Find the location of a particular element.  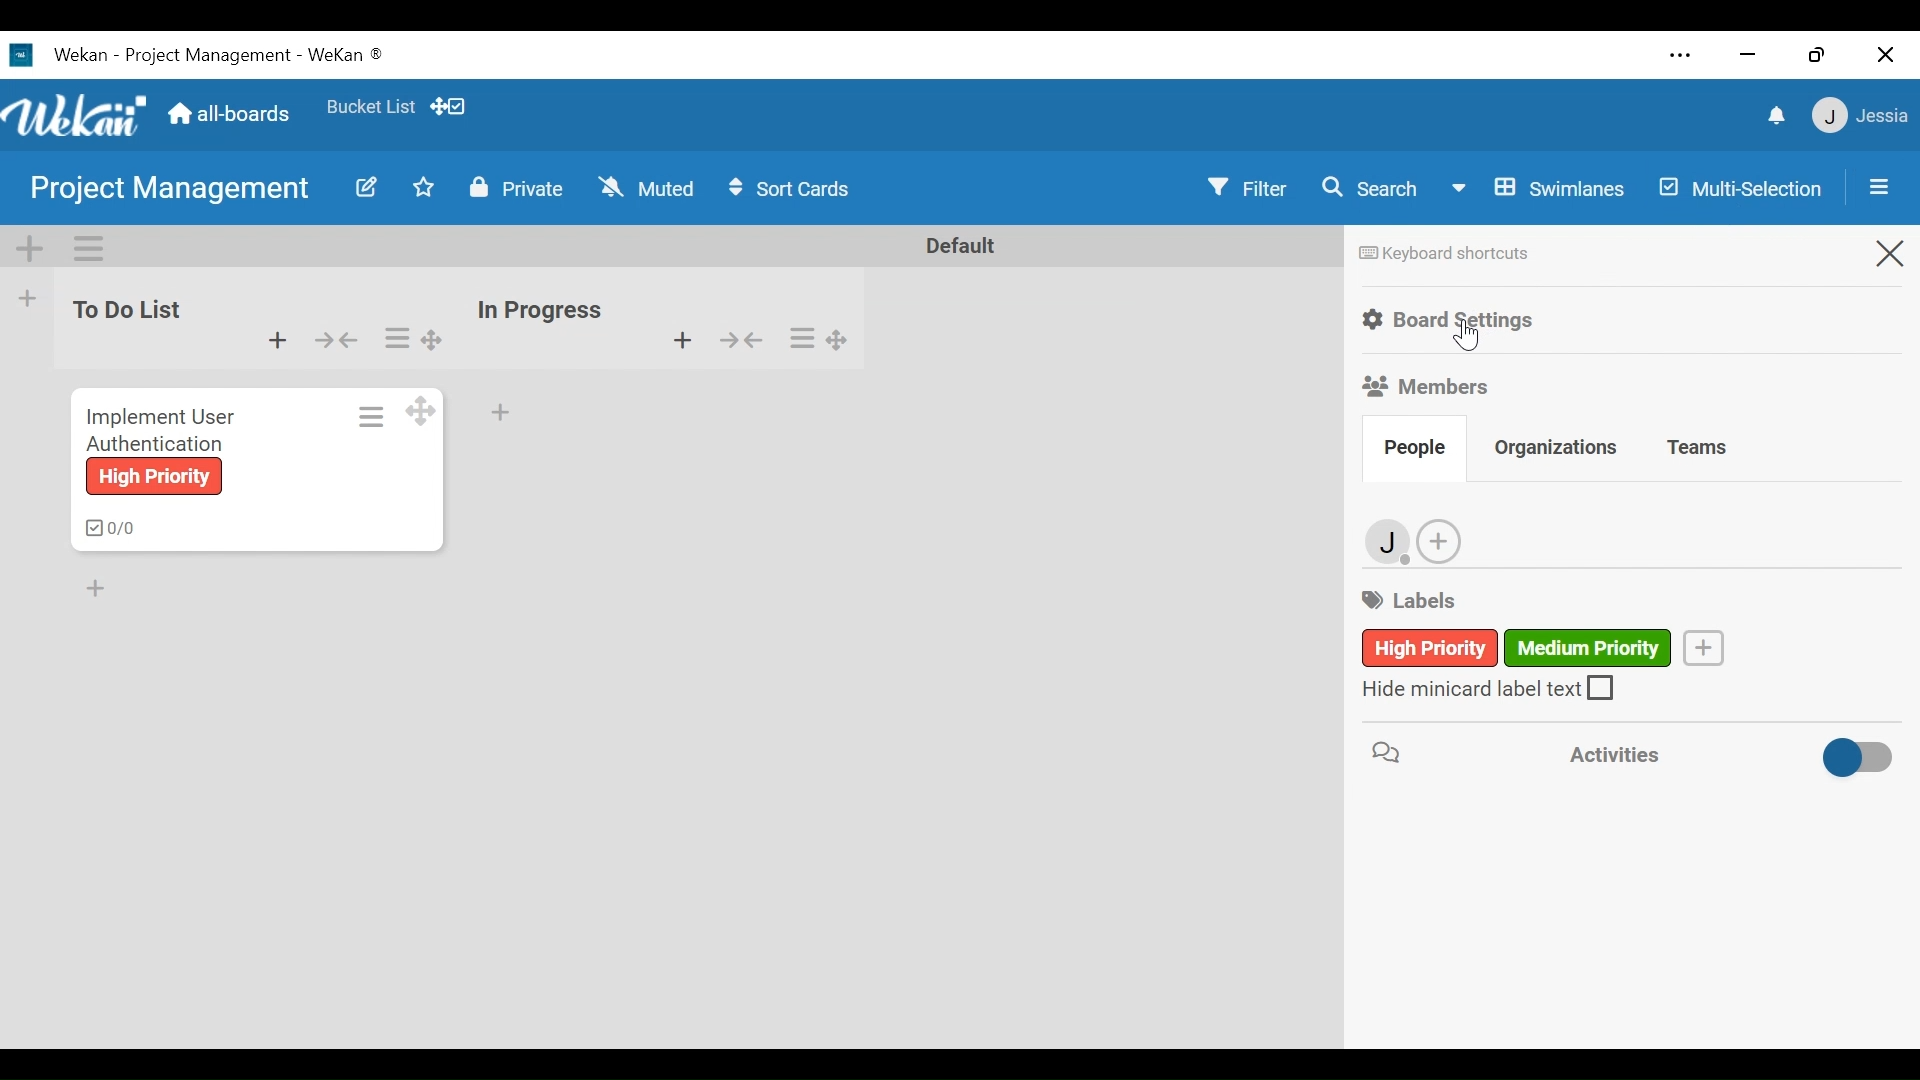

Organization is located at coordinates (1556, 449).